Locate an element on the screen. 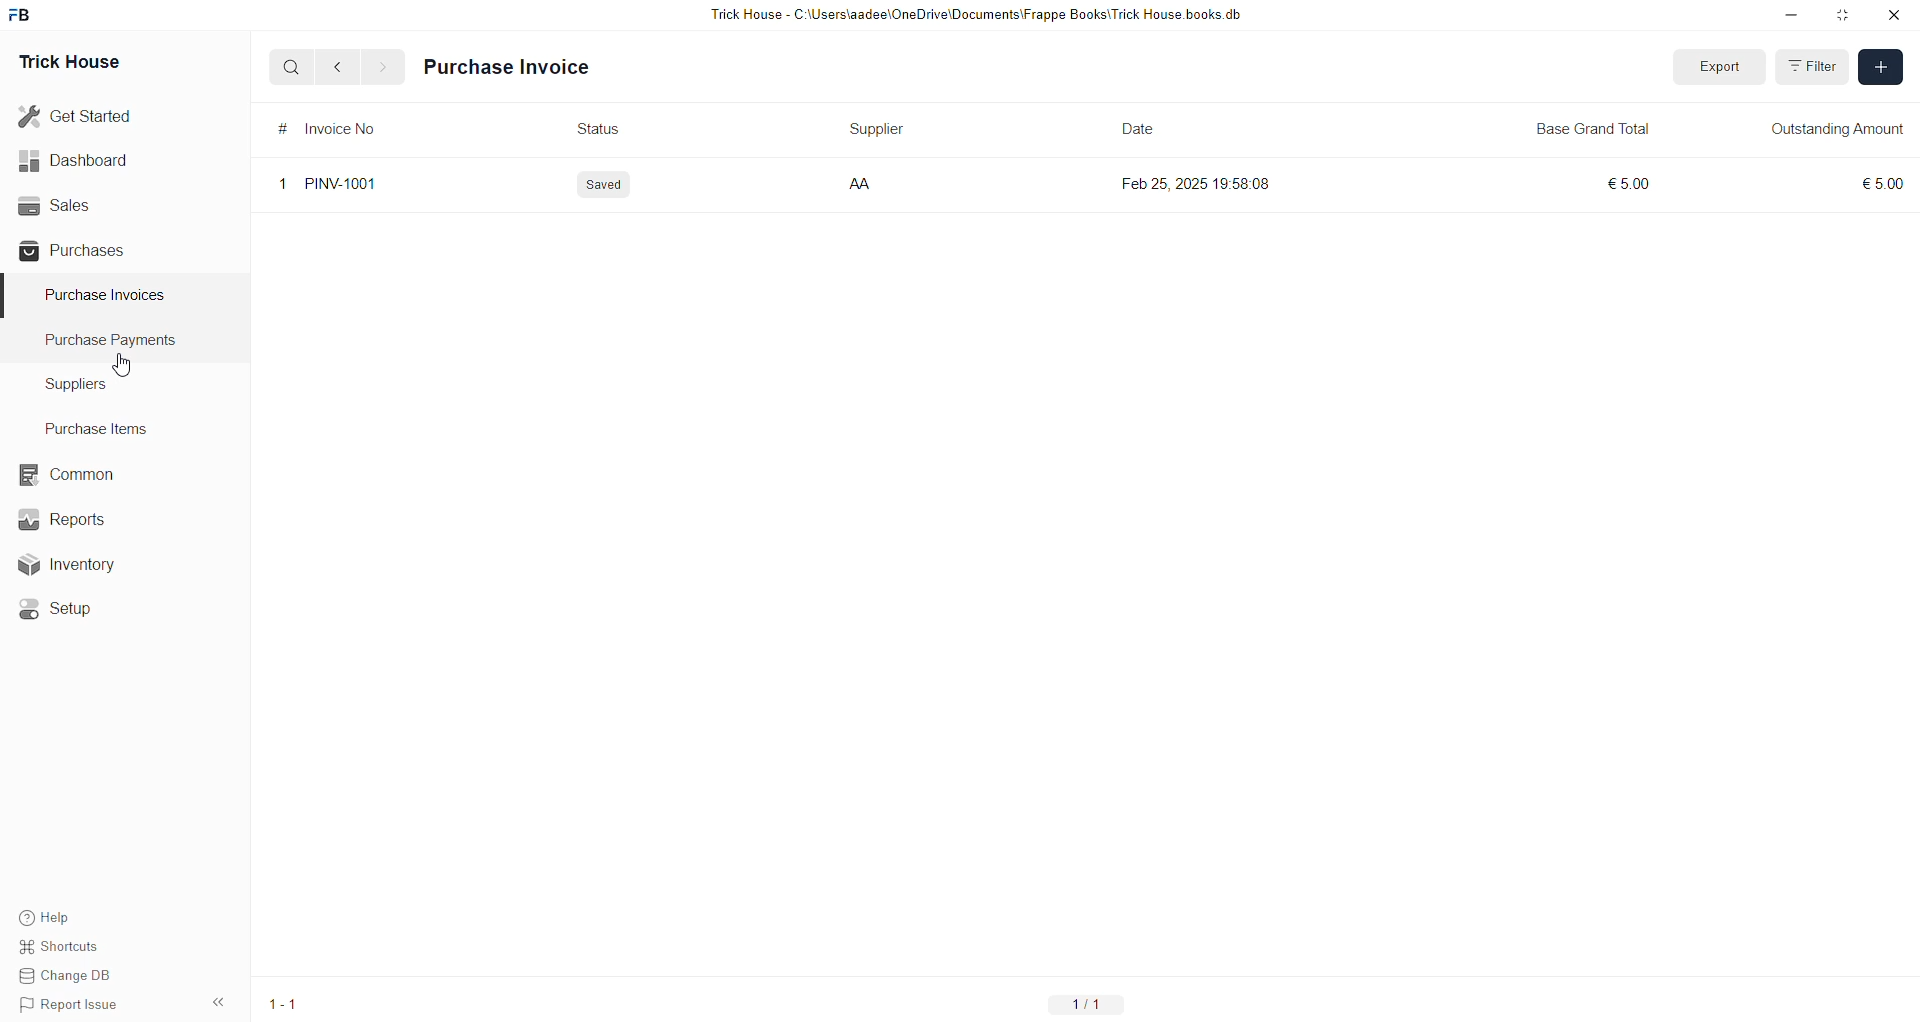 The width and height of the screenshot is (1920, 1022). Get Started is located at coordinates (79, 114).